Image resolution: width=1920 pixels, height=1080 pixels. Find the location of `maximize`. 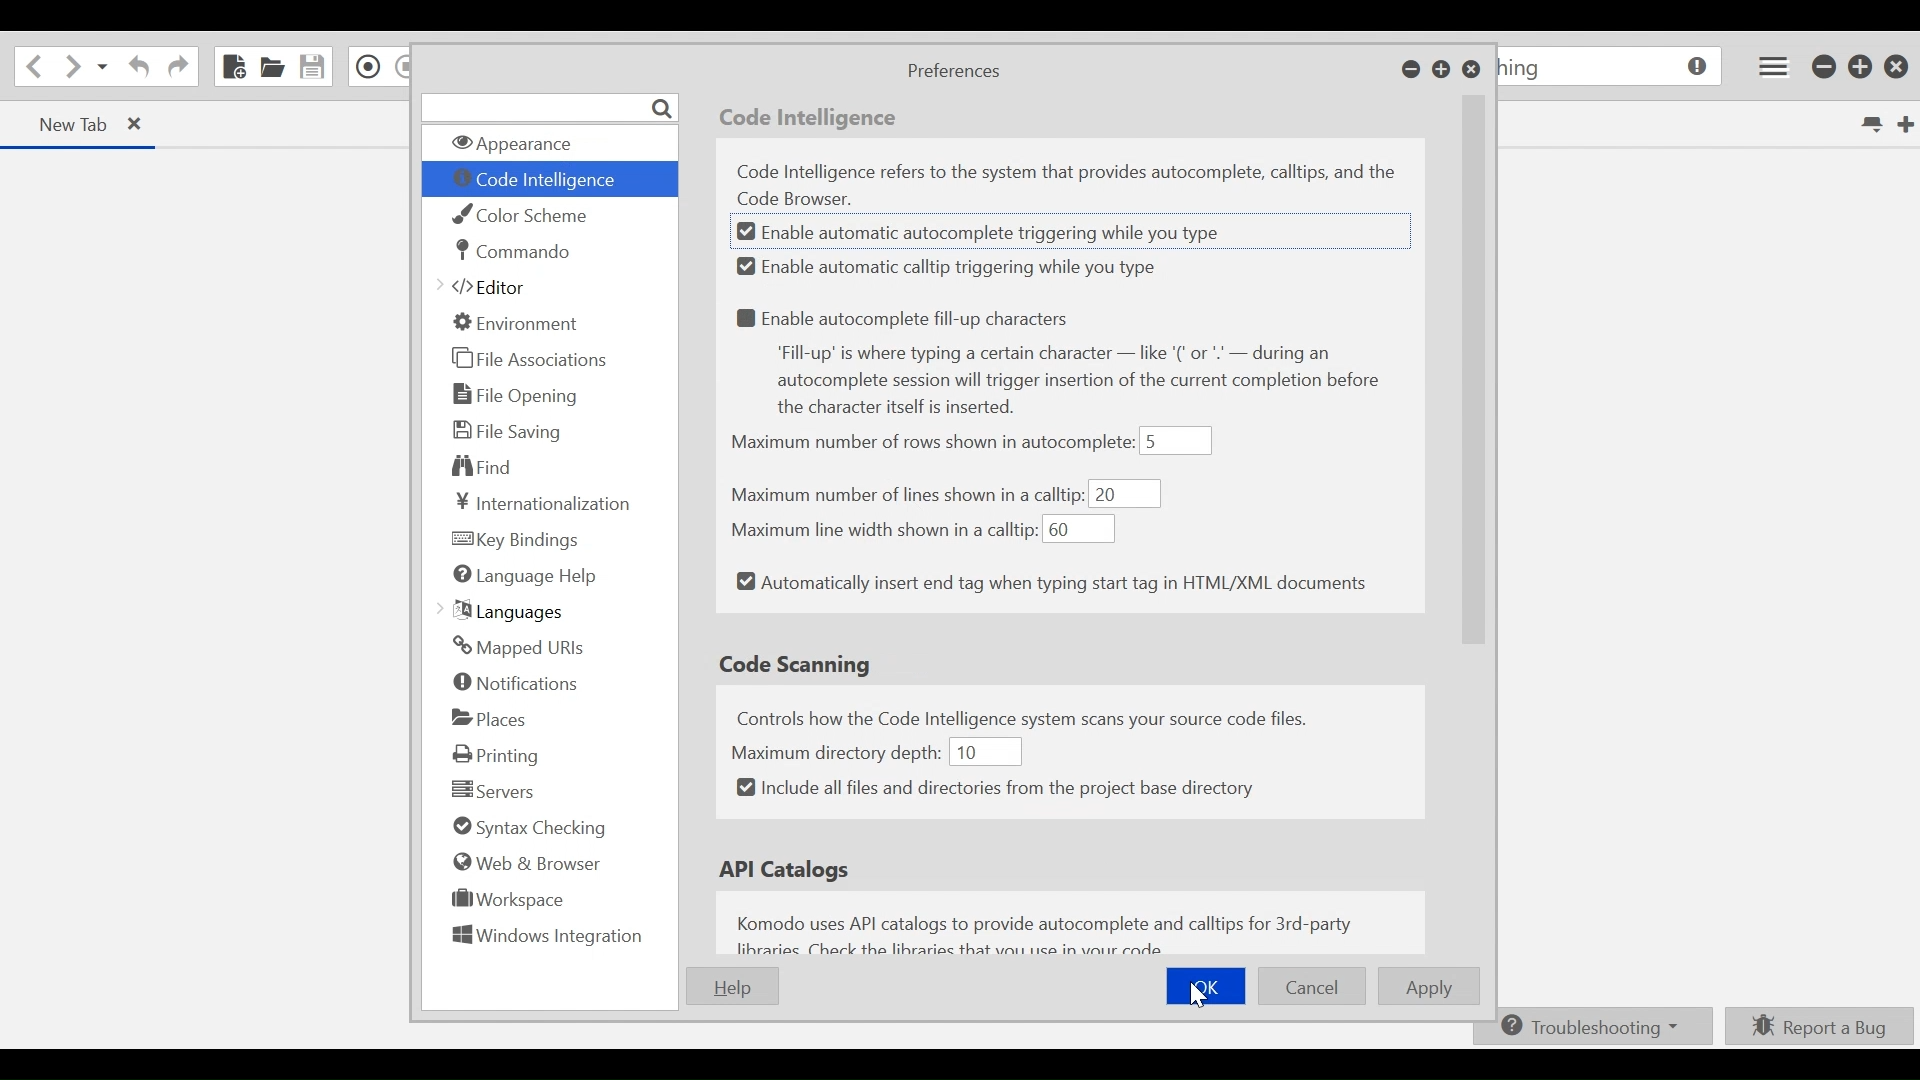

maximize is located at coordinates (1862, 69).